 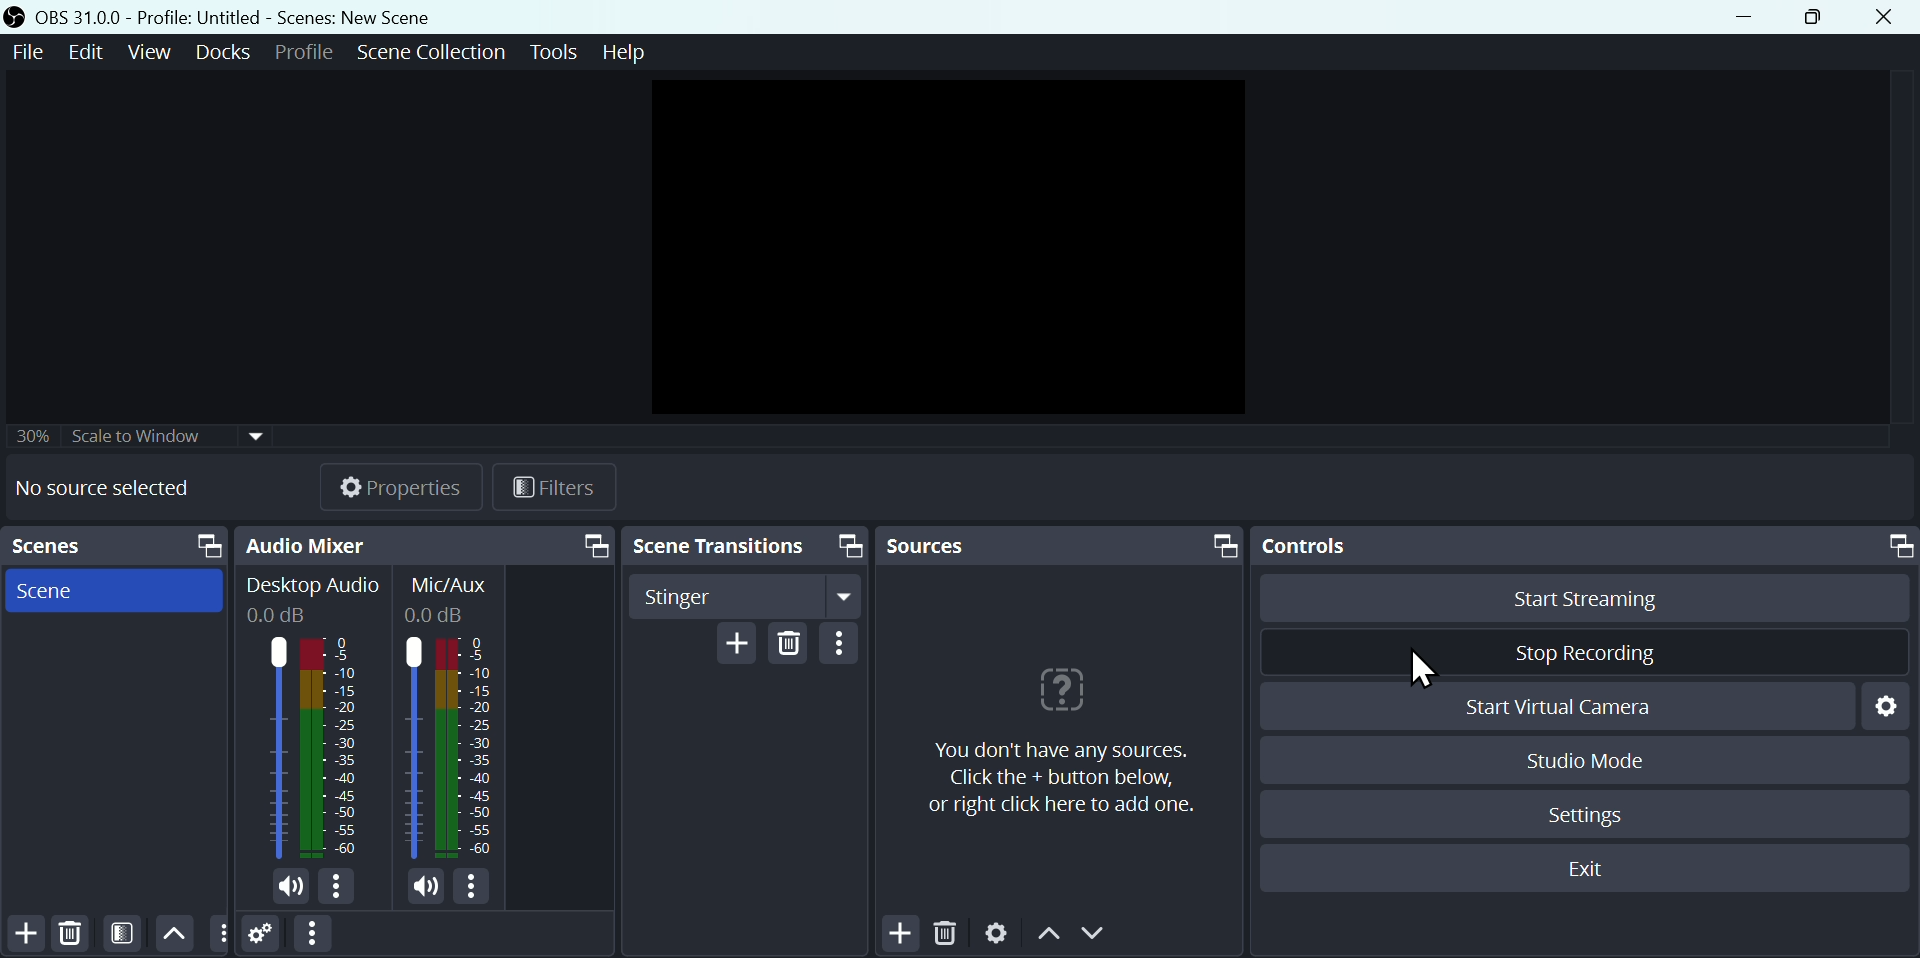 What do you see at coordinates (253, 16) in the screenshot?
I see `OBS 31.0 .0 profile column untitled scenes: new scene` at bounding box center [253, 16].